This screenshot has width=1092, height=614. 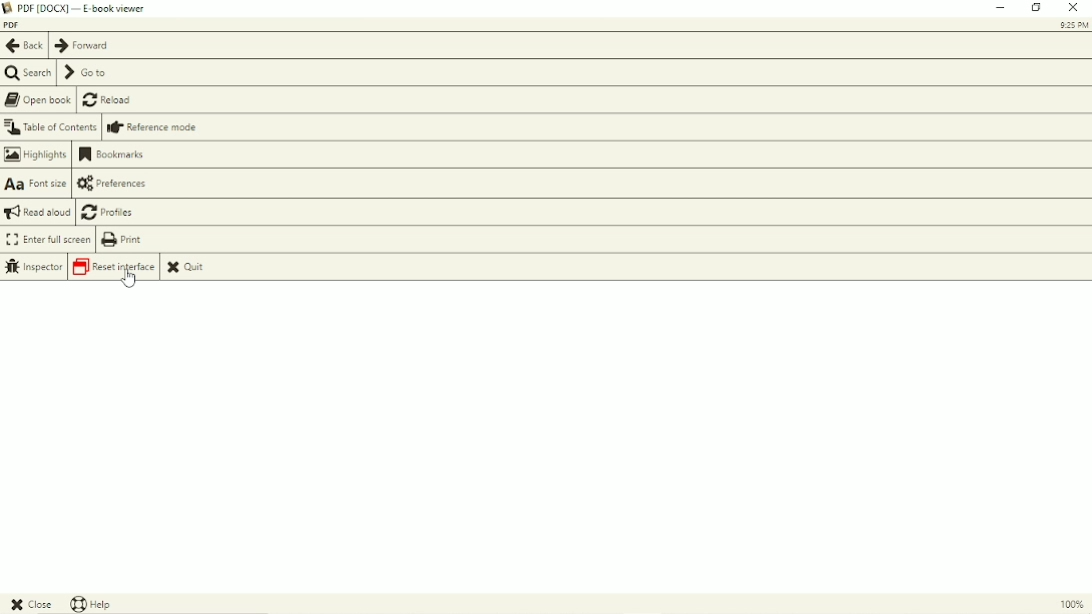 What do you see at coordinates (112, 155) in the screenshot?
I see `Bookmarks` at bounding box center [112, 155].